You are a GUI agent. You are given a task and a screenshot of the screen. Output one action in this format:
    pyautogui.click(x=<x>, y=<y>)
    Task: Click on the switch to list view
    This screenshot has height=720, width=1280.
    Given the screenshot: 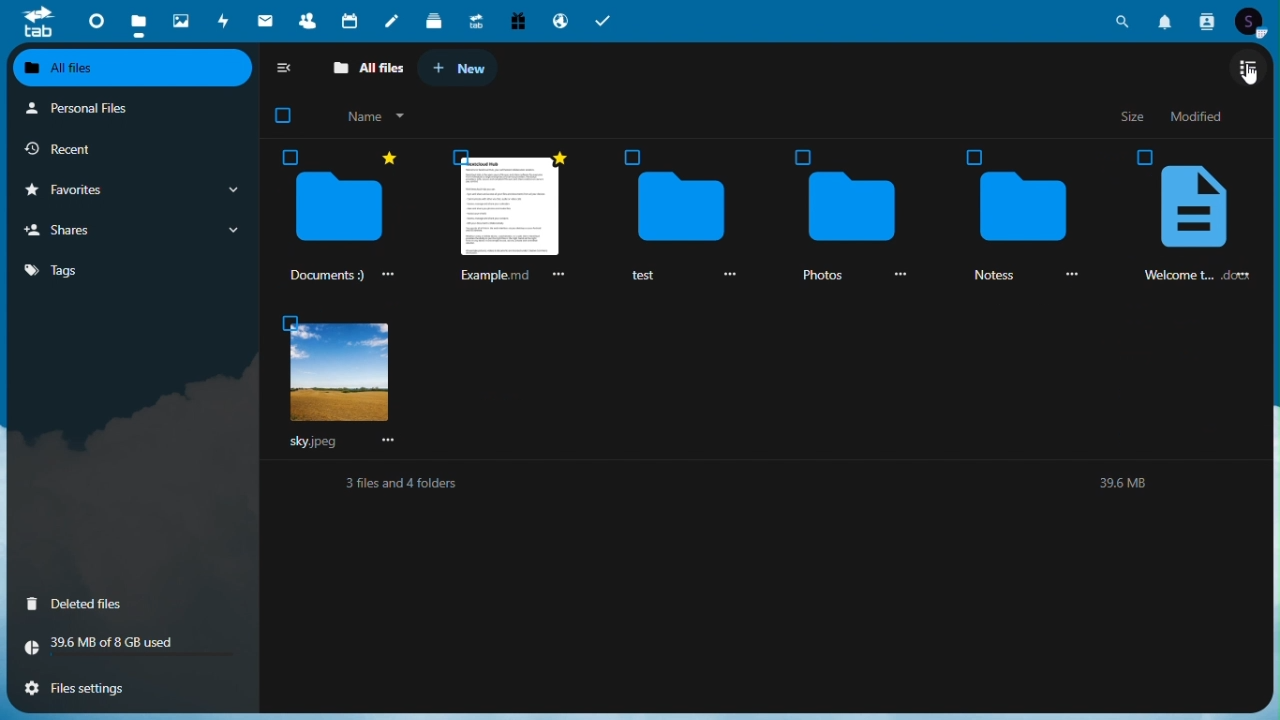 What is the action you would take?
    pyautogui.click(x=1248, y=66)
    